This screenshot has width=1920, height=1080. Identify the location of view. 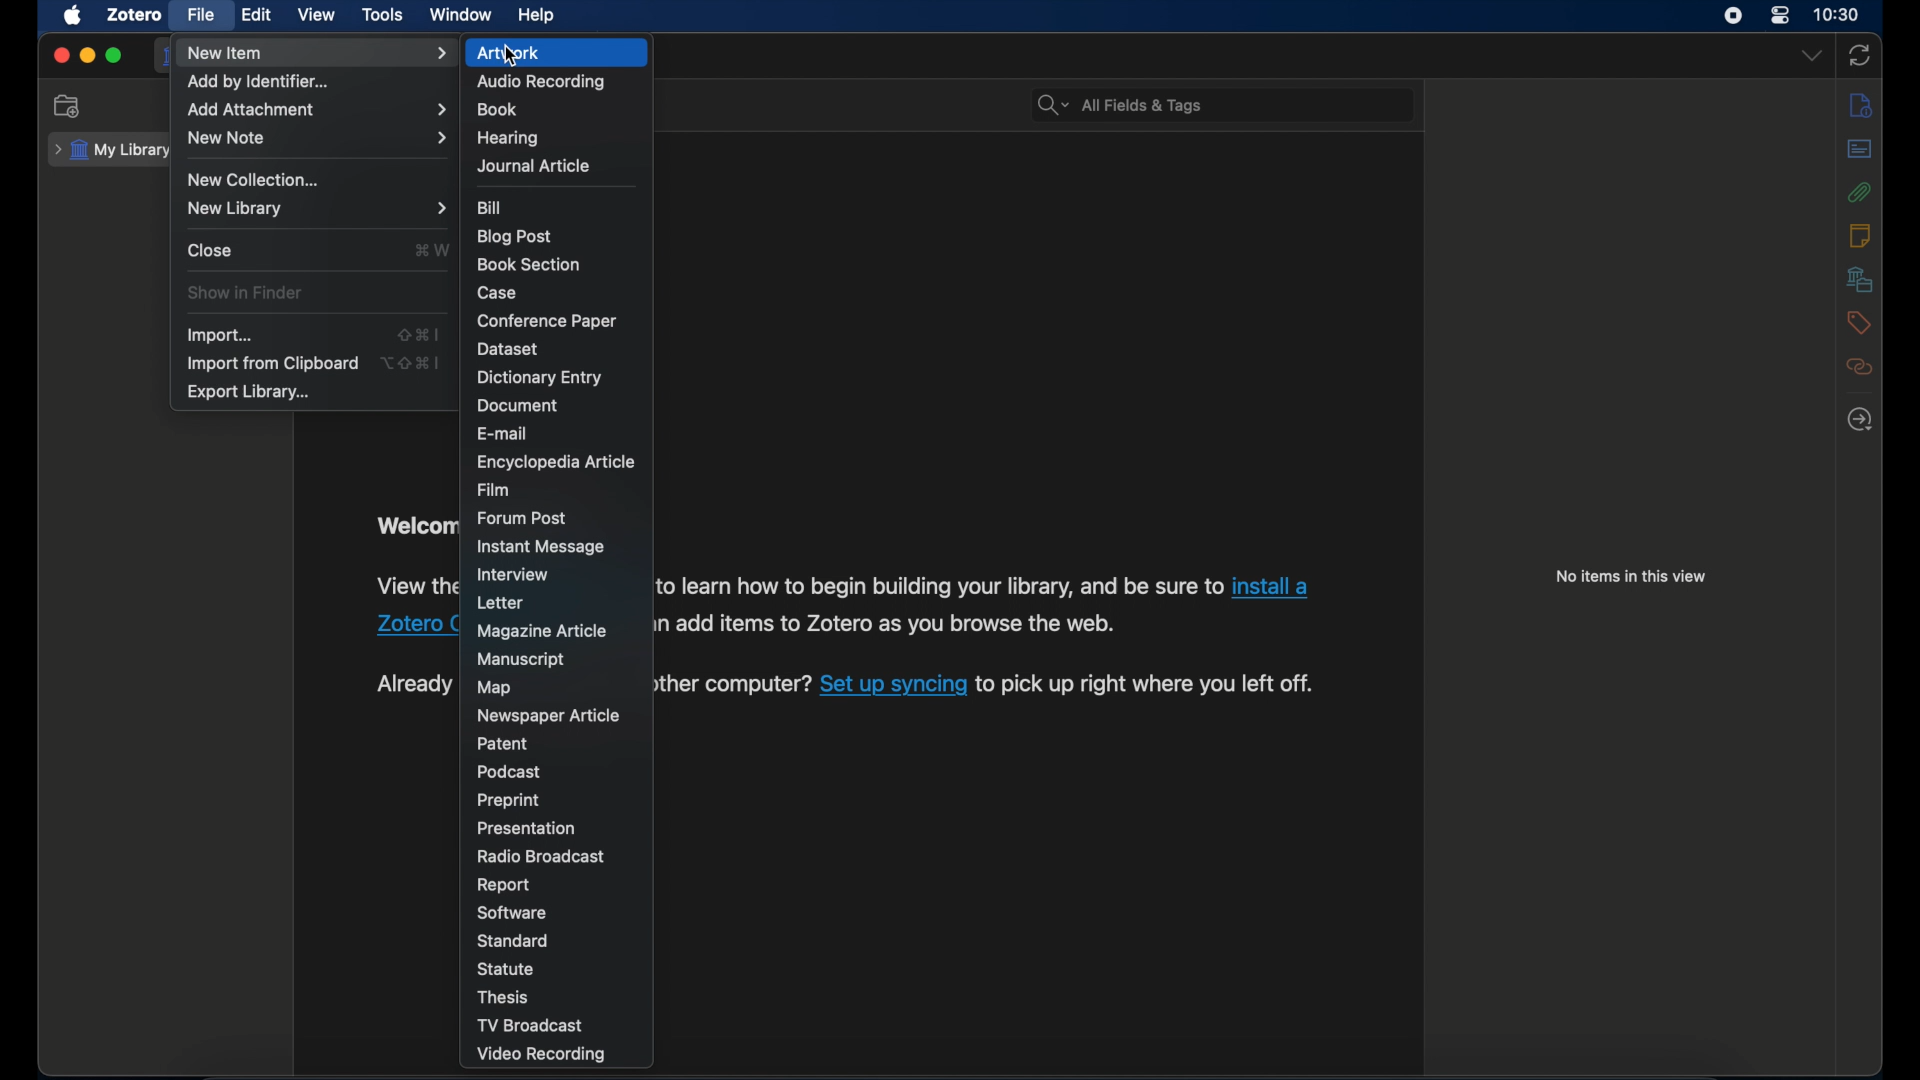
(318, 16).